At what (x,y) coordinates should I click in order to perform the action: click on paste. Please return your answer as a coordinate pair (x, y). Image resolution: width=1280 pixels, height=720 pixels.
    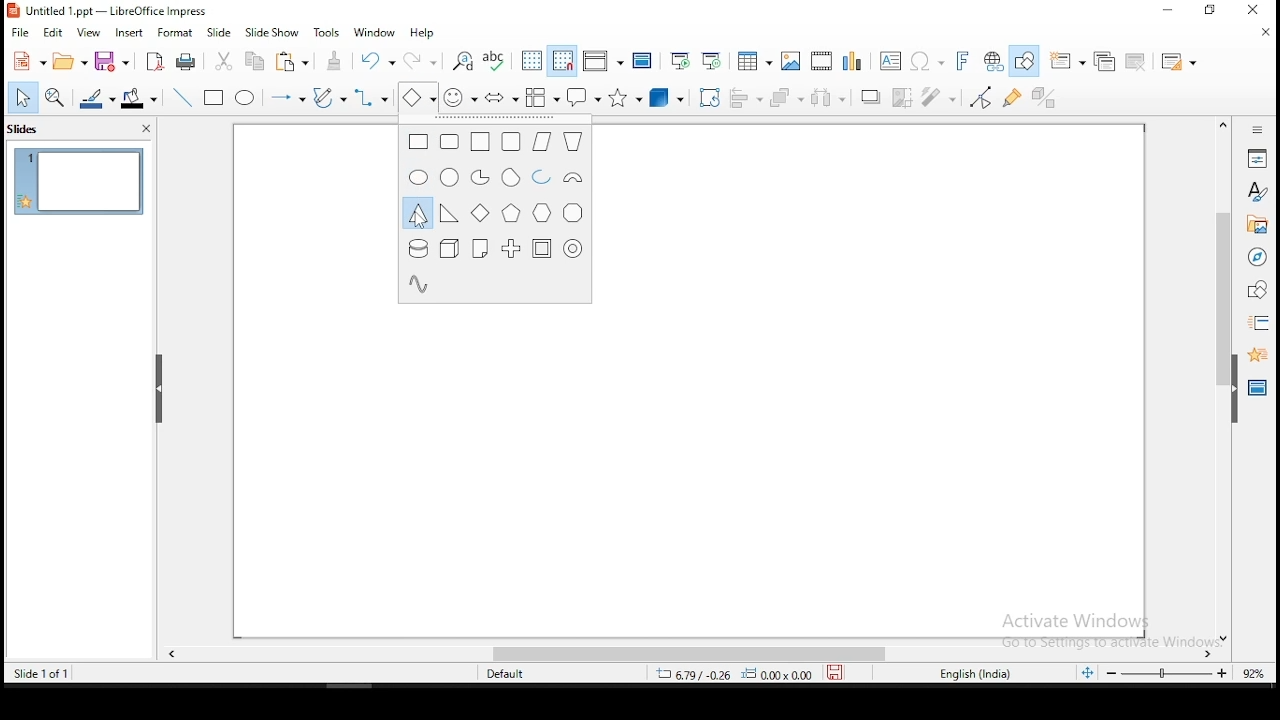
    Looking at the image, I should click on (336, 61).